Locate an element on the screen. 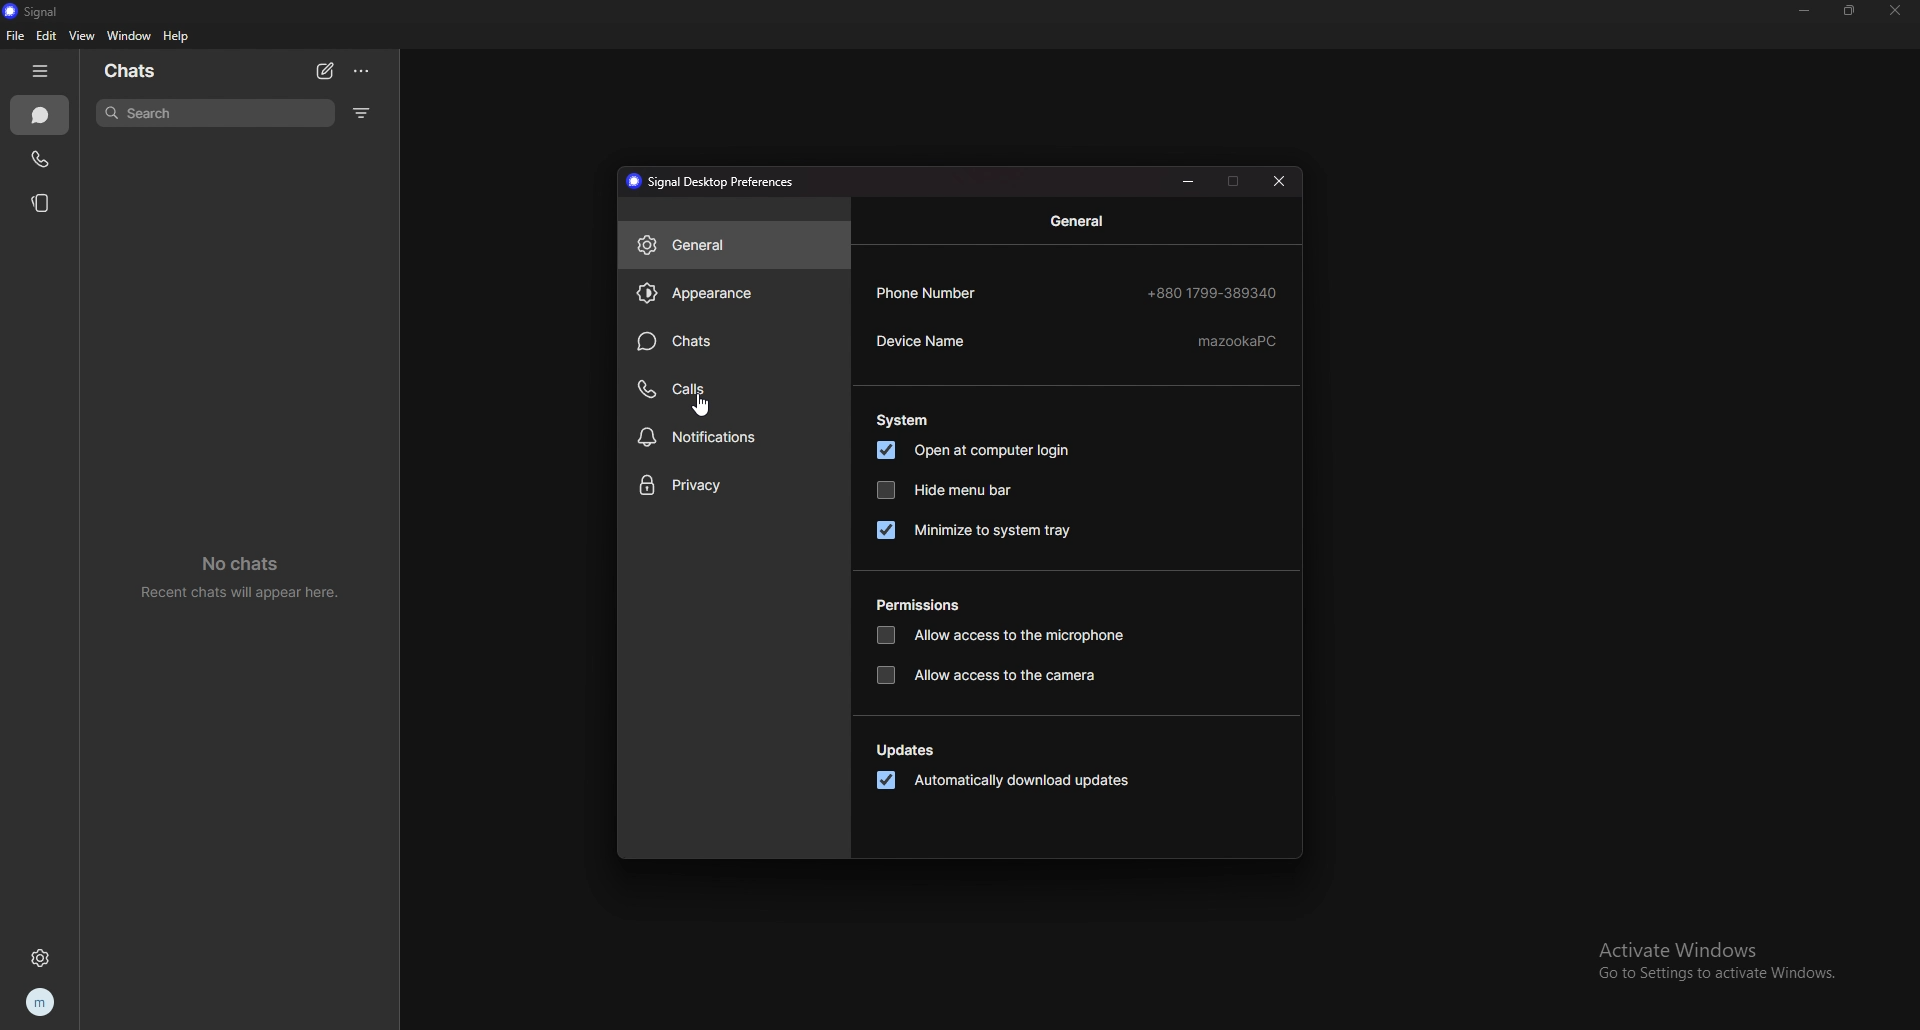 Image resolution: width=1920 pixels, height=1030 pixels. new chat is located at coordinates (326, 71).